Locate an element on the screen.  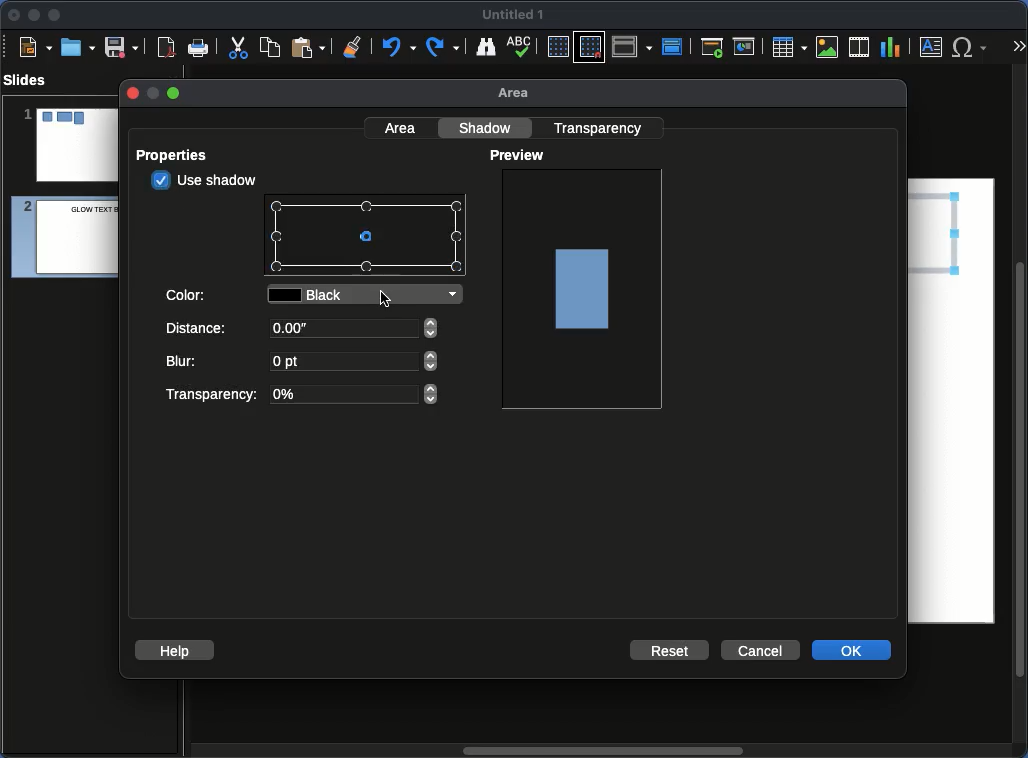
Transparency is located at coordinates (299, 395).